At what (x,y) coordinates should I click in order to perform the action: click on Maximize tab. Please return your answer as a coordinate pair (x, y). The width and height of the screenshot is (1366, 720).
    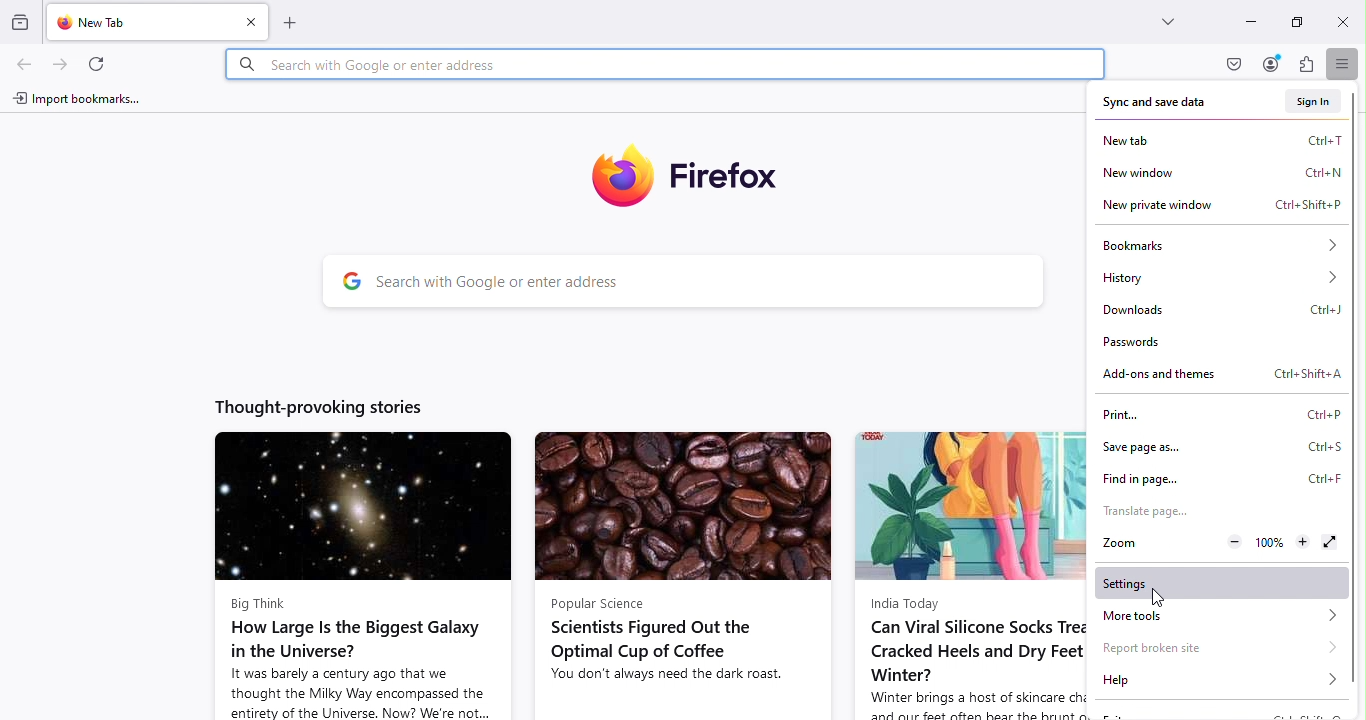
    Looking at the image, I should click on (1293, 19).